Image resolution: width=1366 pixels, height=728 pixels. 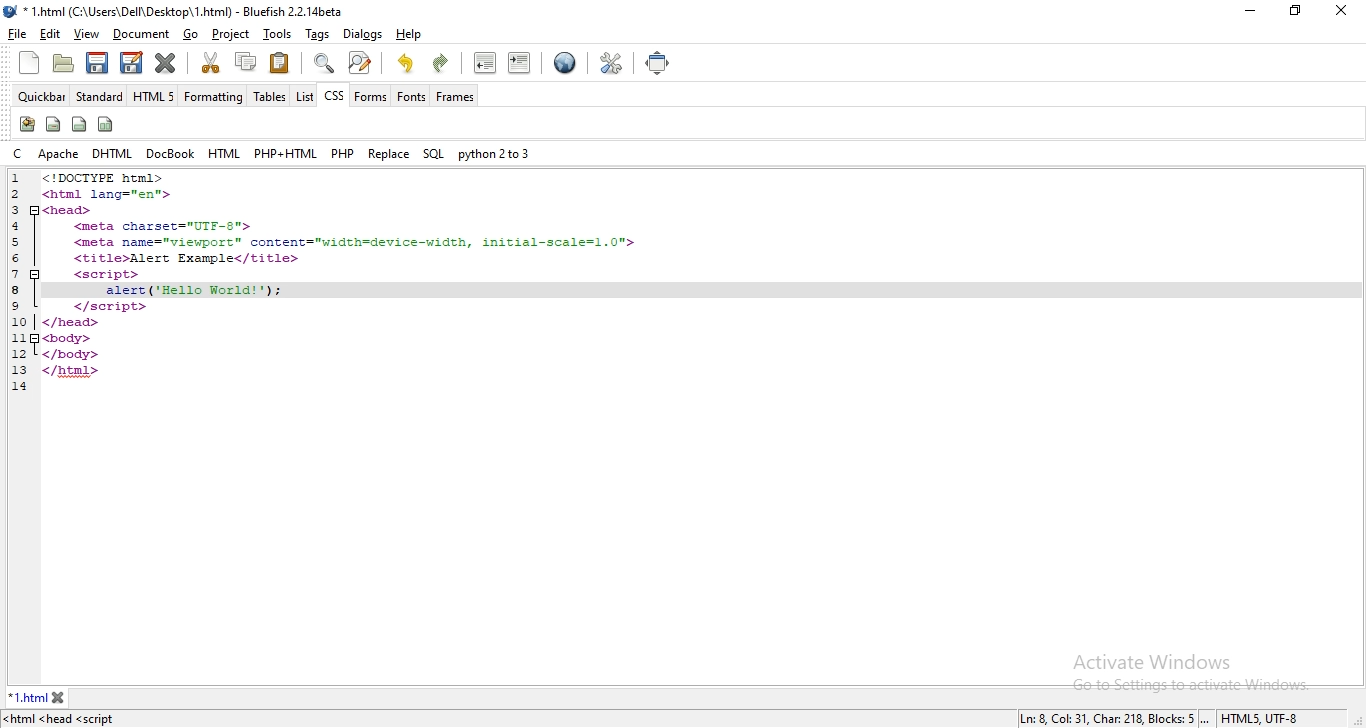 What do you see at coordinates (73, 370) in the screenshot?
I see `</html>` at bounding box center [73, 370].